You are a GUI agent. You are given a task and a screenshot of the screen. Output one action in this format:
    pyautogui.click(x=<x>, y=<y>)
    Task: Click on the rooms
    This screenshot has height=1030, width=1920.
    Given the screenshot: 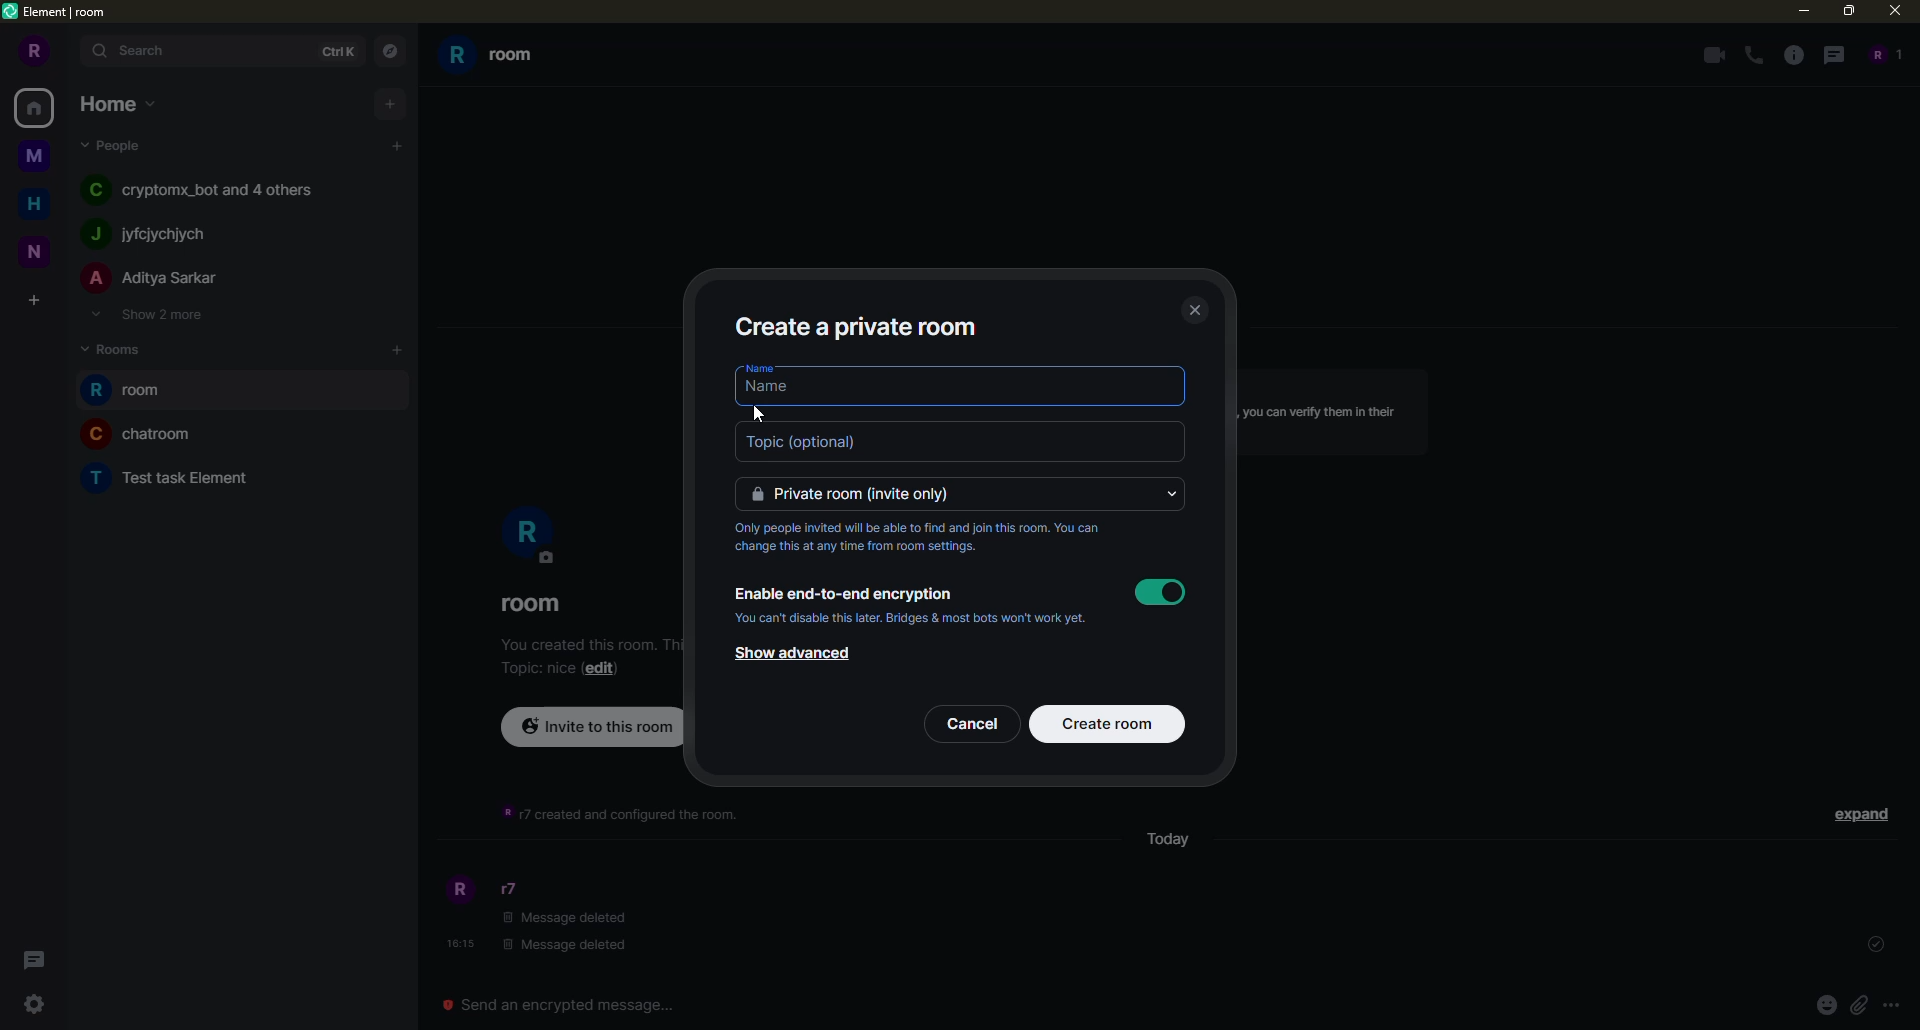 What is the action you would take?
    pyautogui.click(x=112, y=348)
    